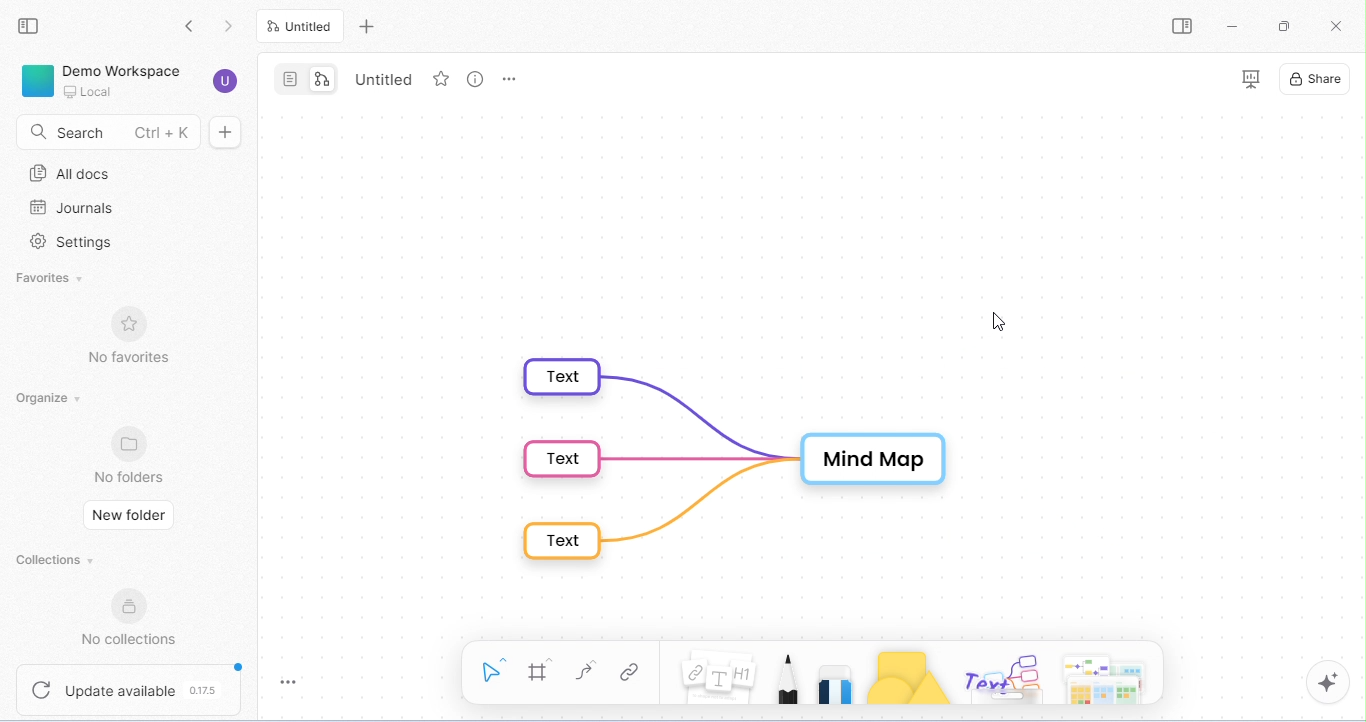  I want to click on favorites, so click(56, 278).